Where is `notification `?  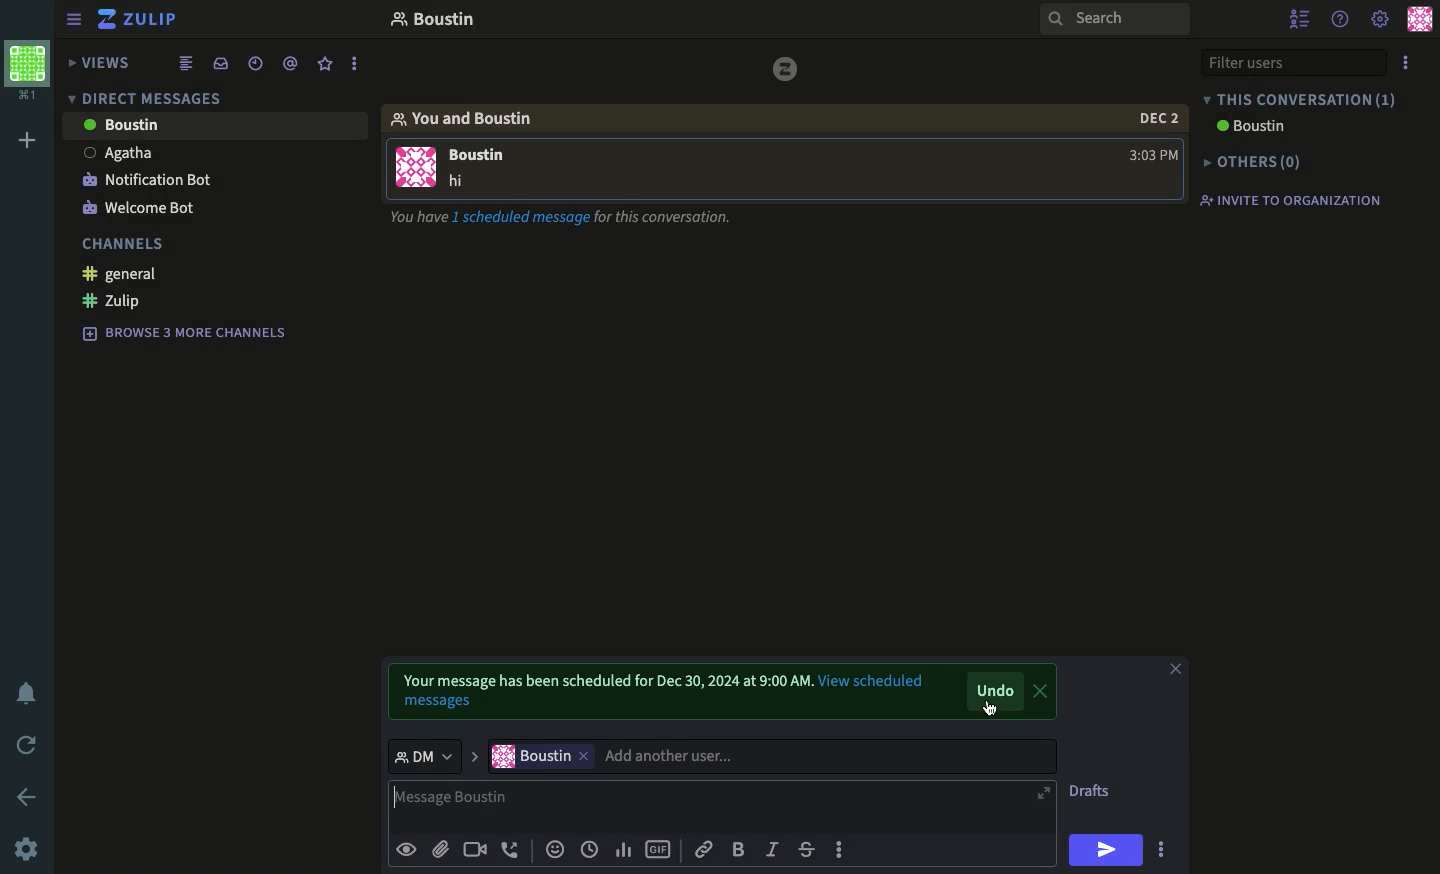 notification  is located at coordinates (29, 693).